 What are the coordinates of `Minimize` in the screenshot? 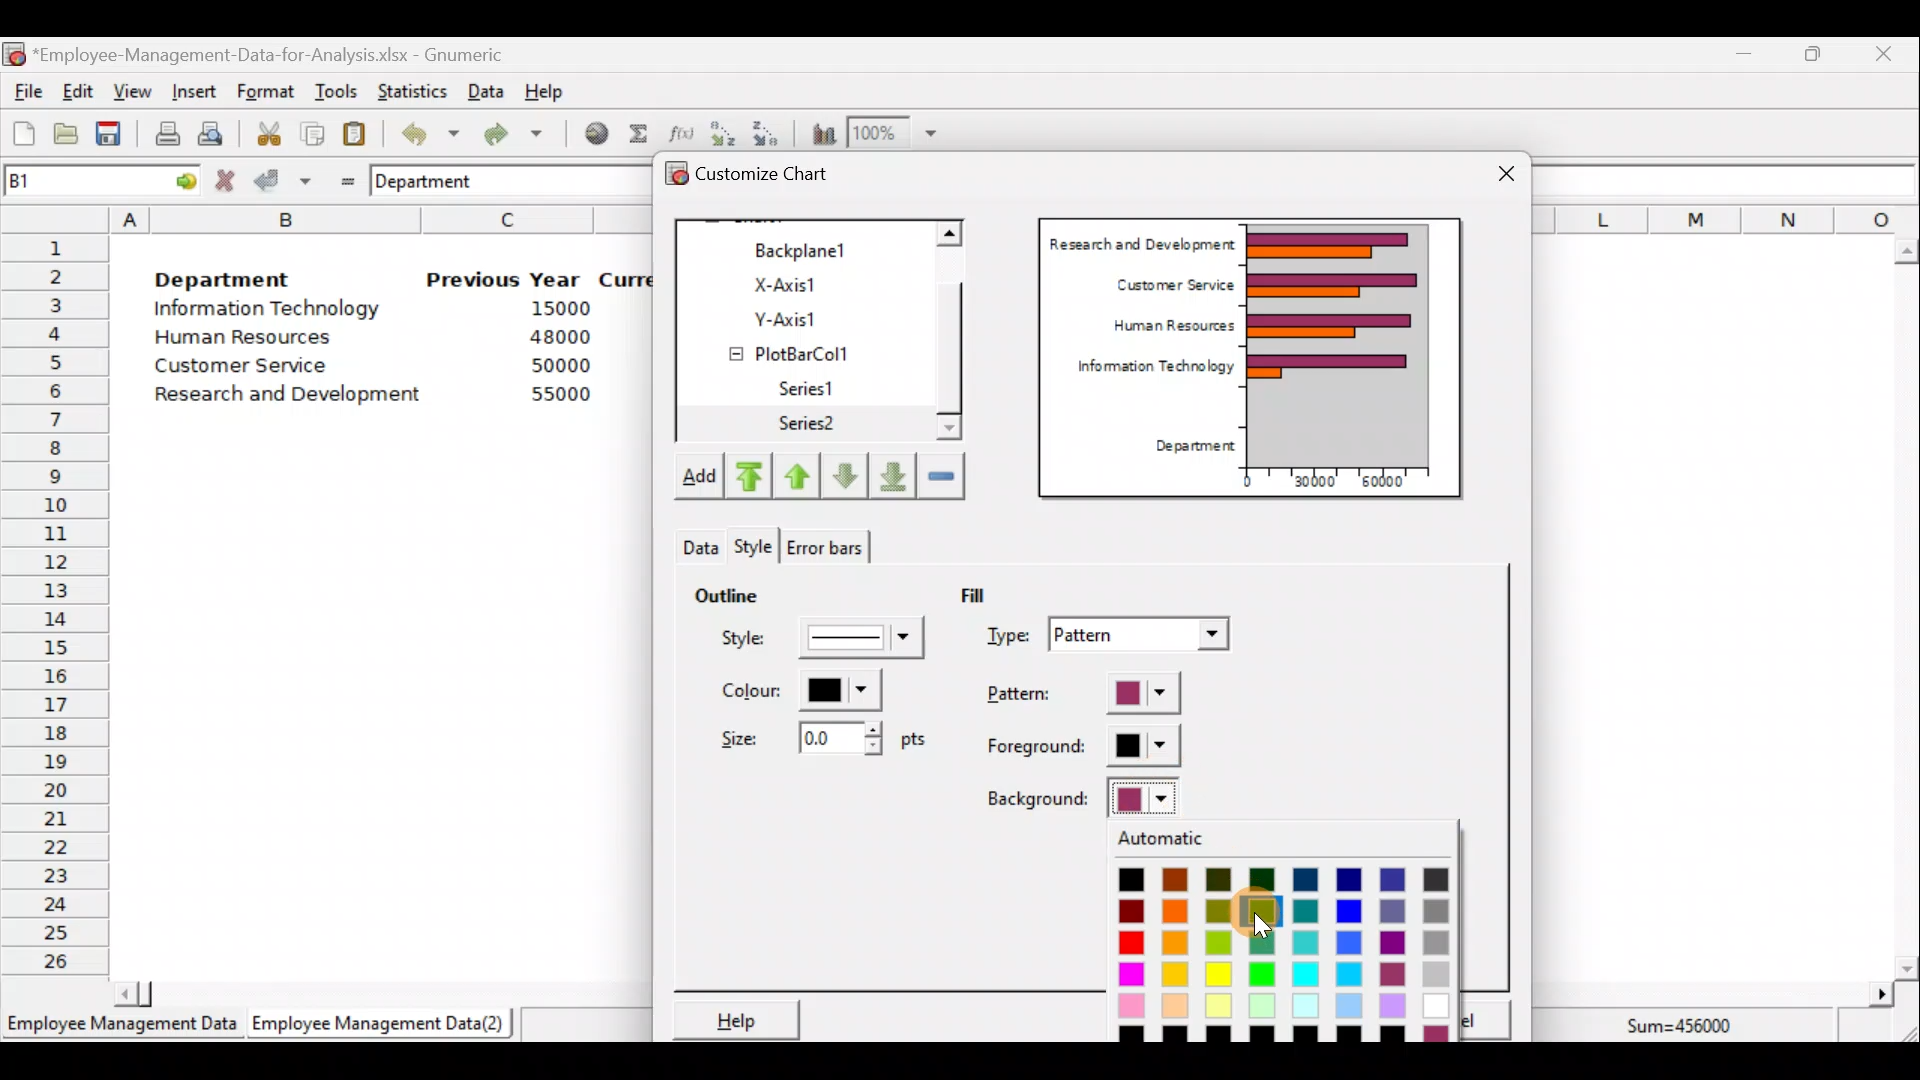 It's located at (1740, 58).